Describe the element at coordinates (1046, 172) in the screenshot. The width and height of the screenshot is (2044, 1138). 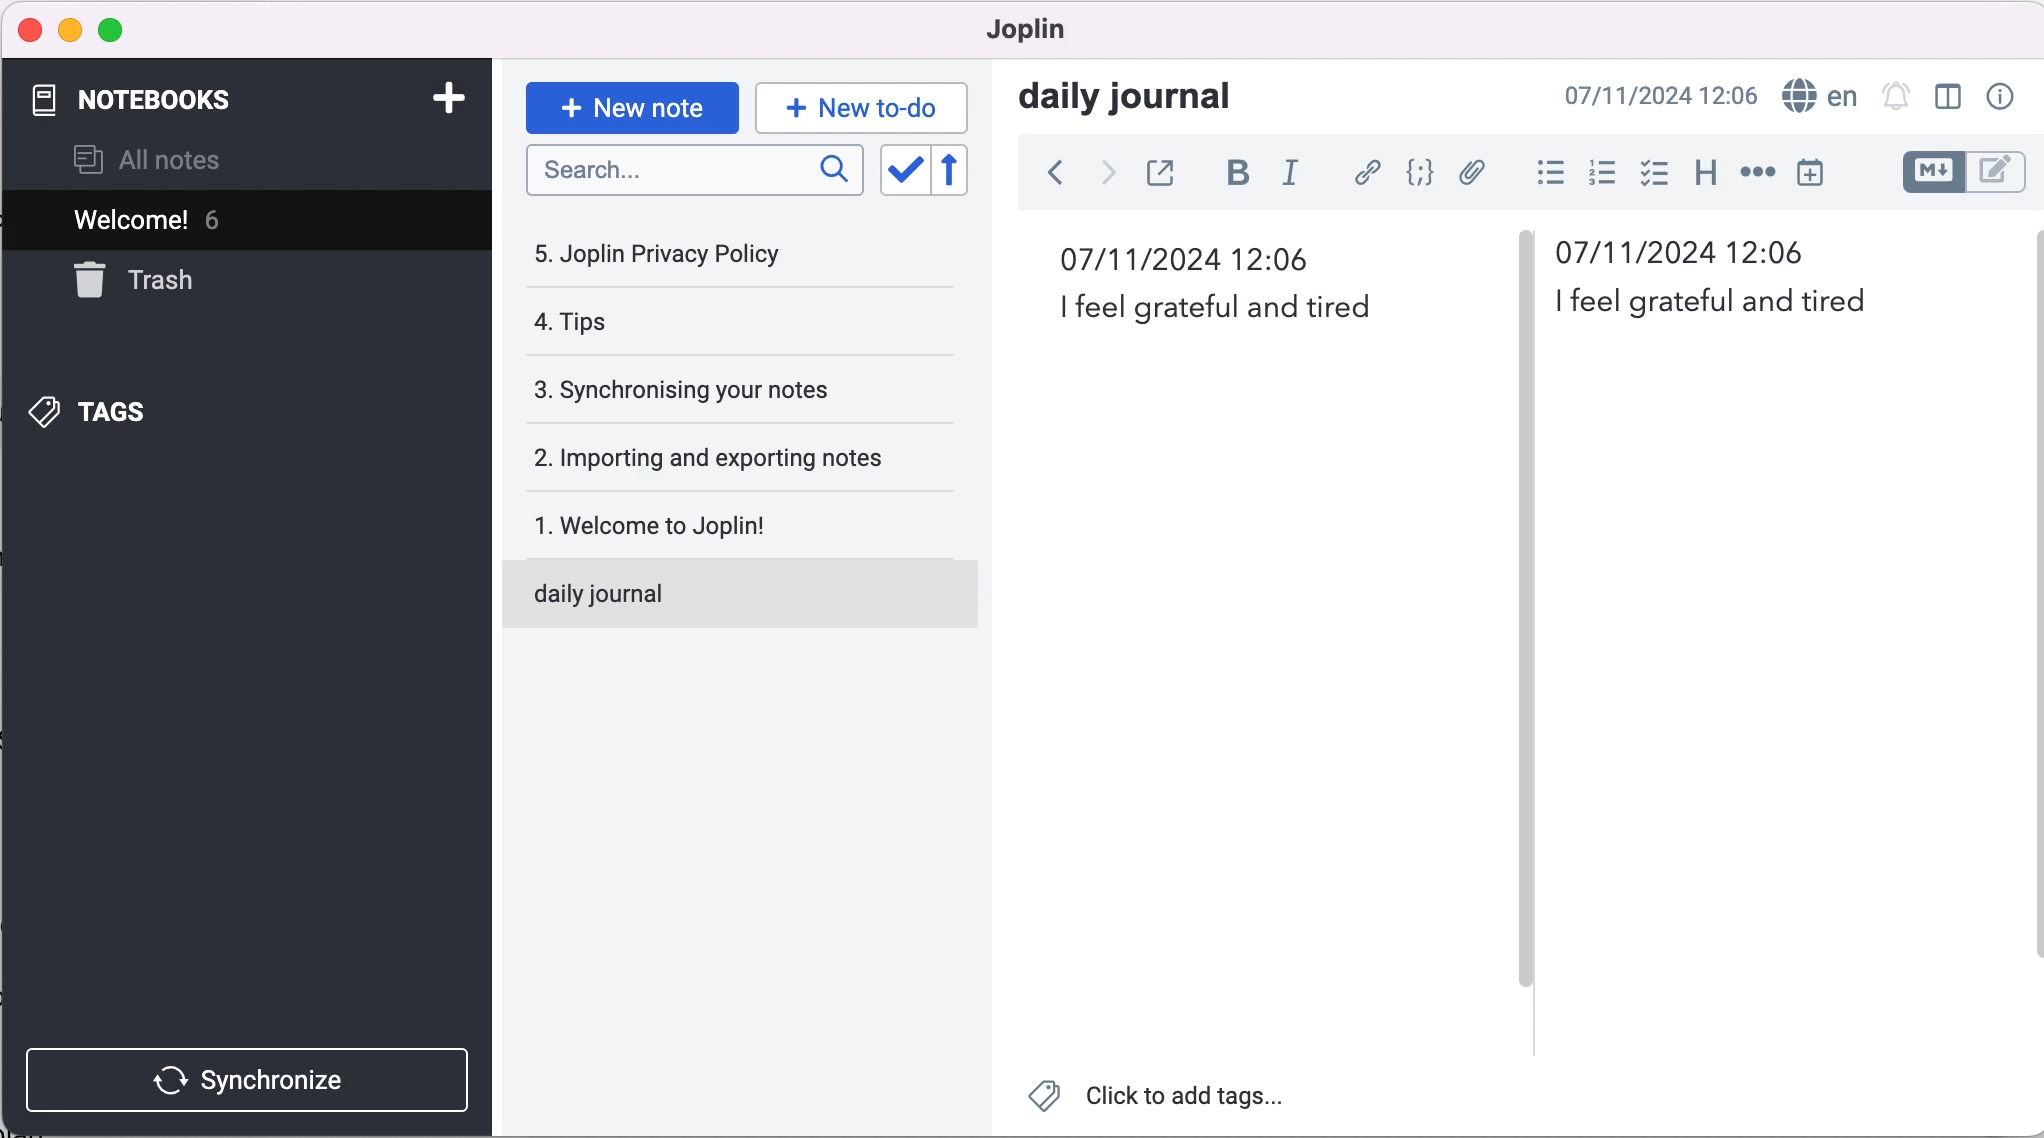
I see `back` at that location.